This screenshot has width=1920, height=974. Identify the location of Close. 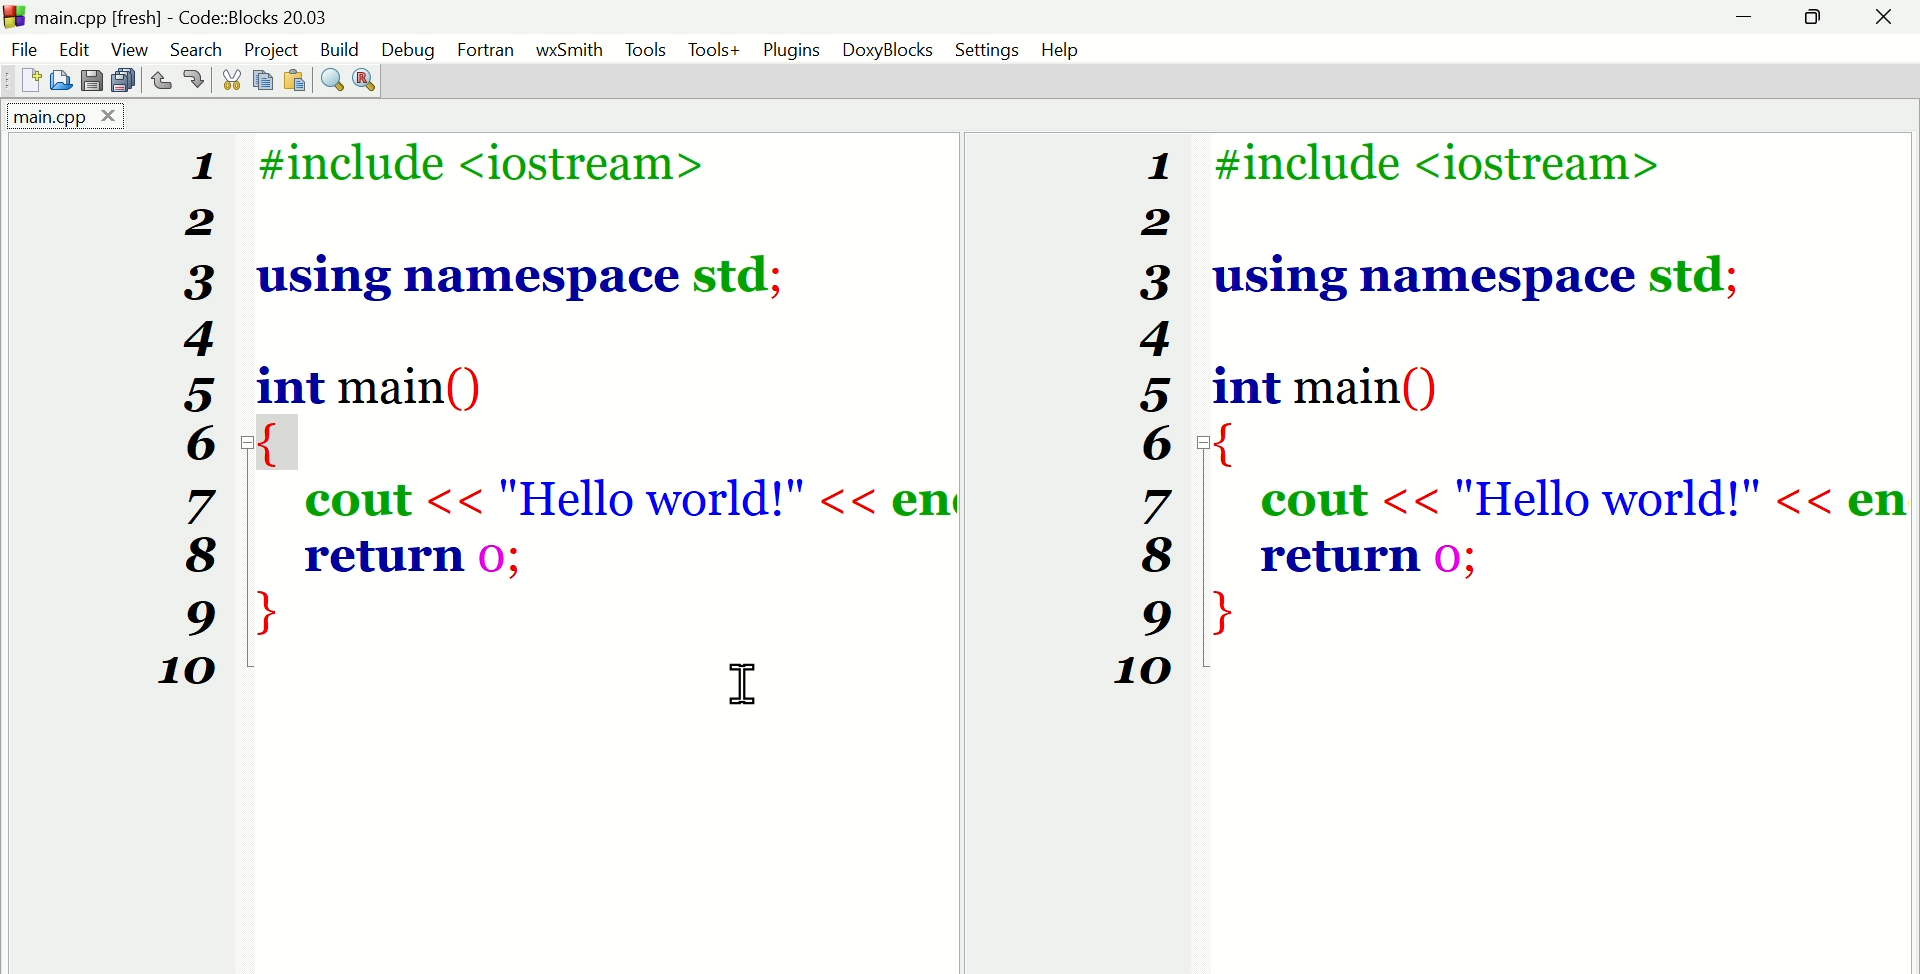
(1885, 21).